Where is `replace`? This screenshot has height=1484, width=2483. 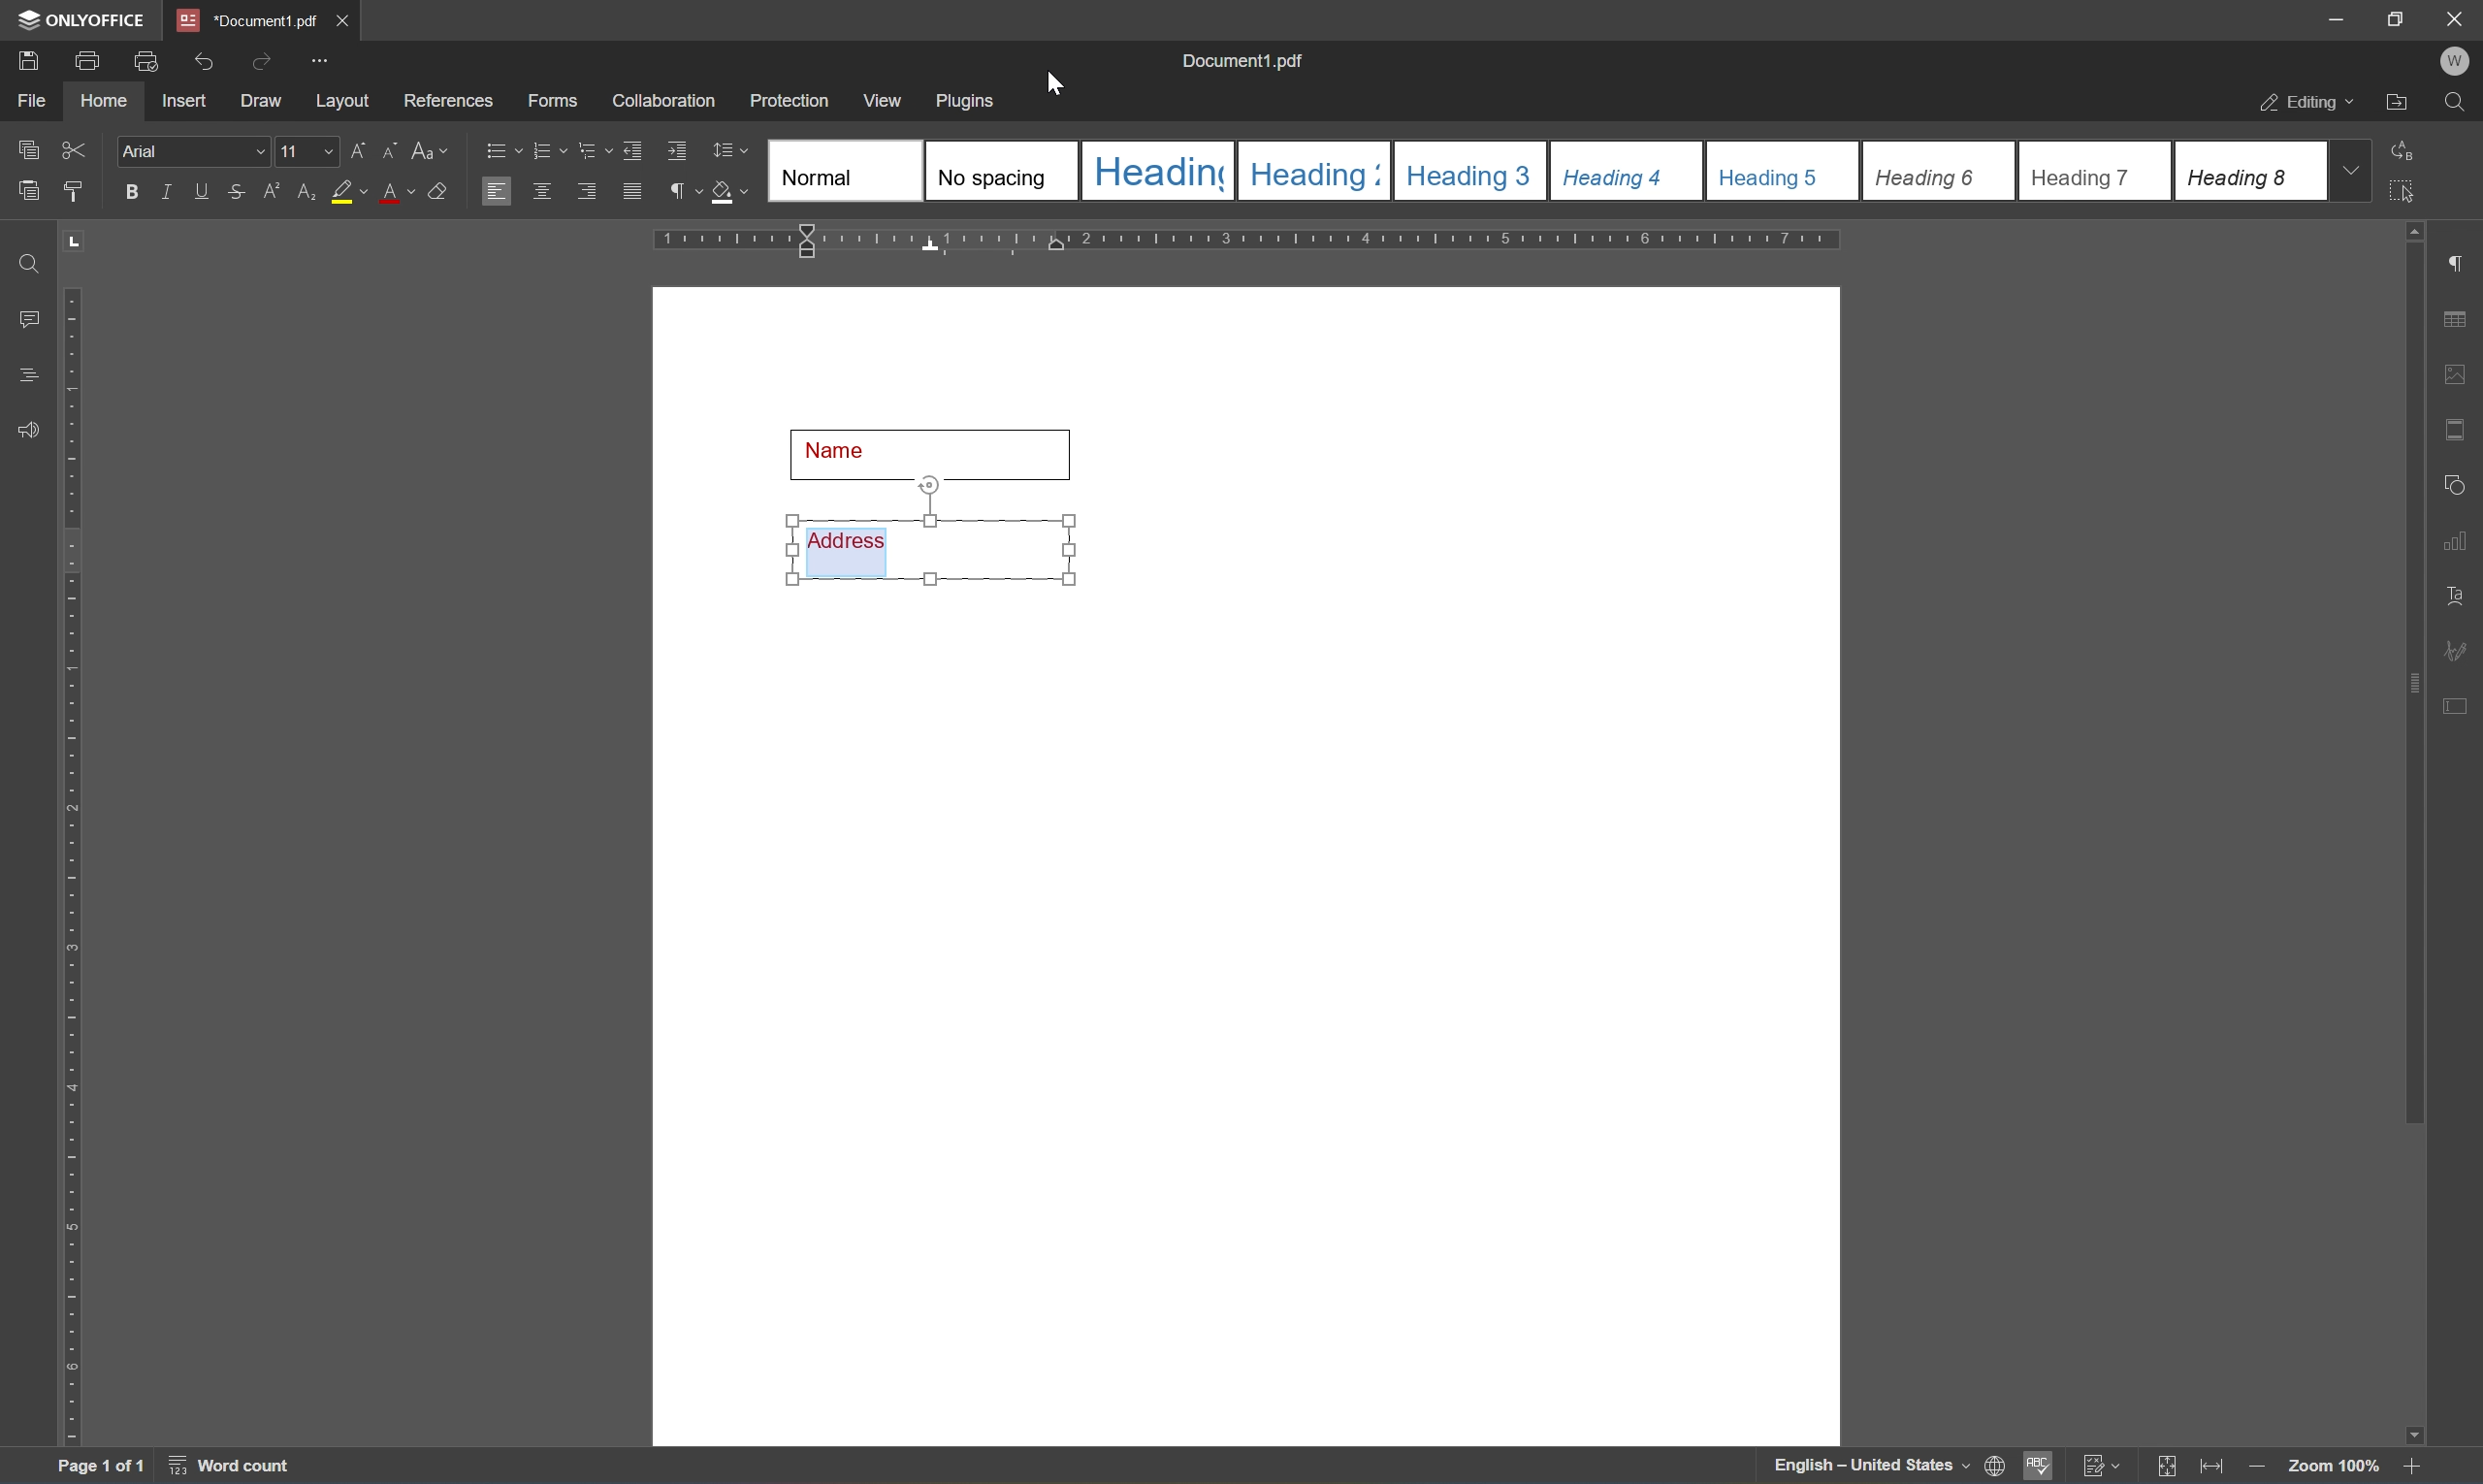 replace is located at coordinates (2410, 151).